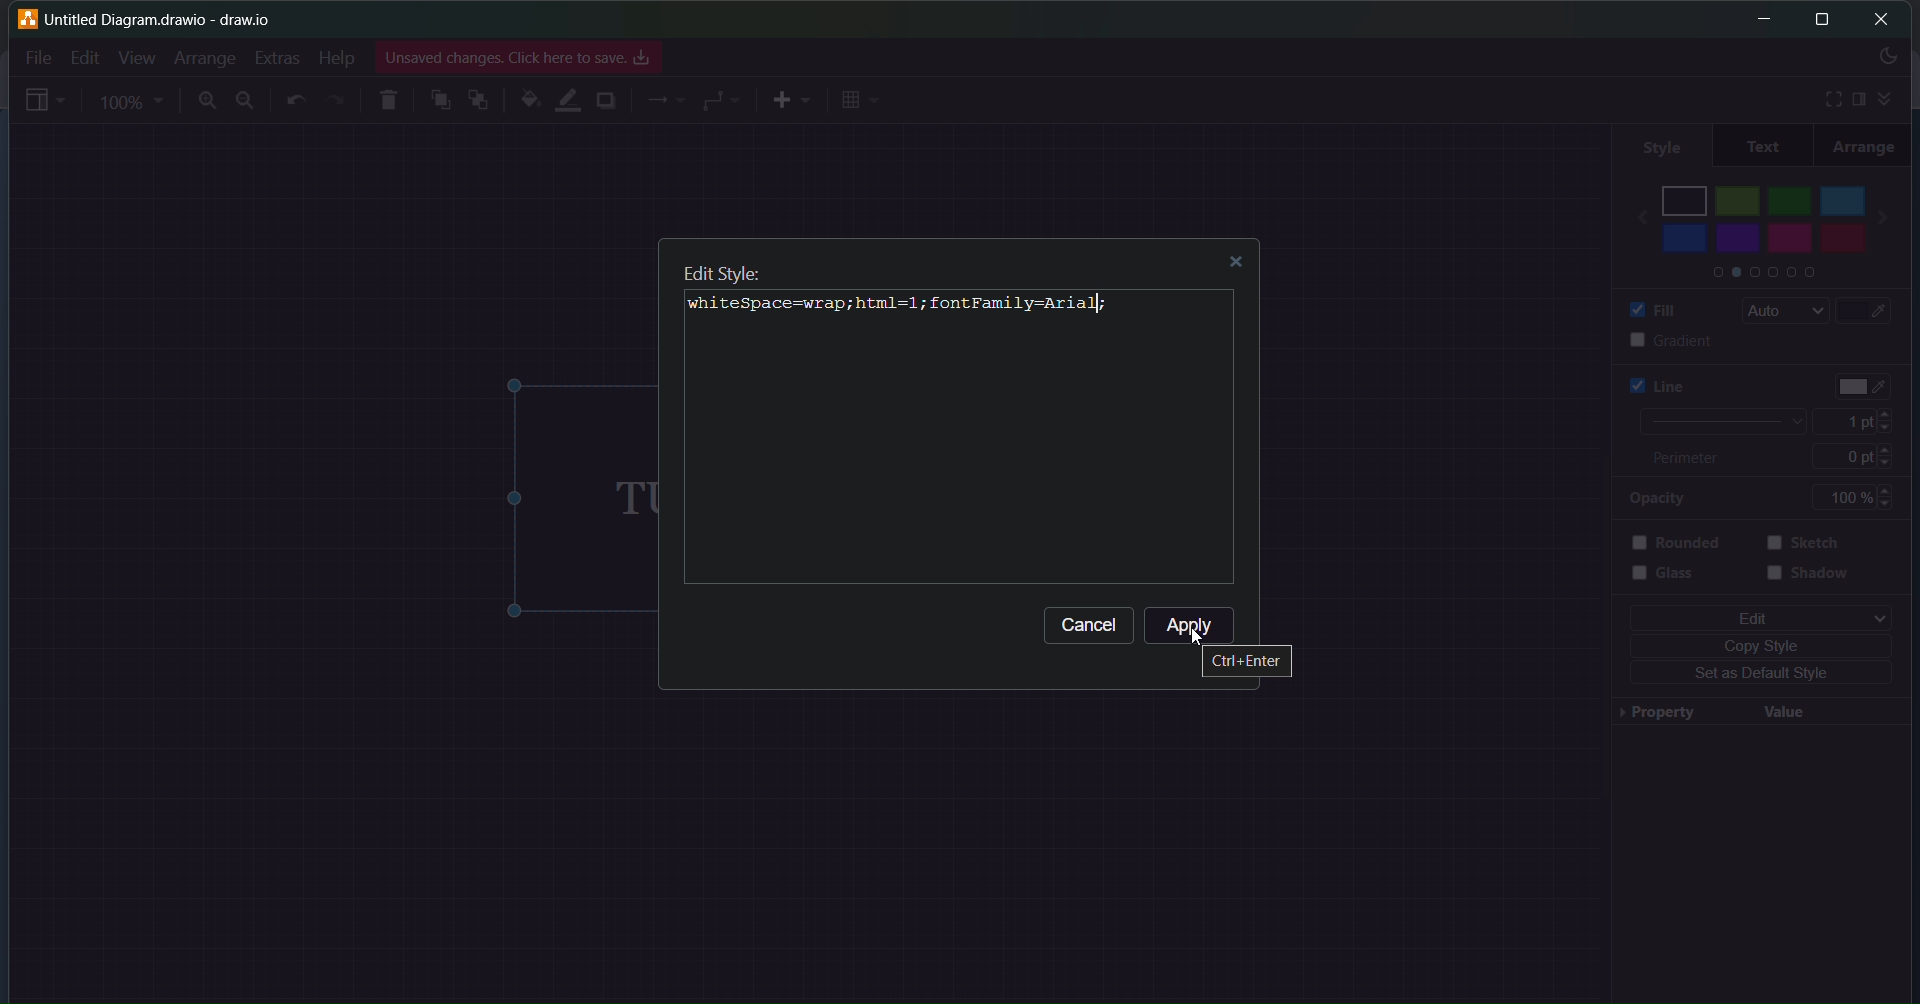 Image resolution: width=1920 pixels, height=1004 pixels. I want to click on Arrange, so click(205, 57).